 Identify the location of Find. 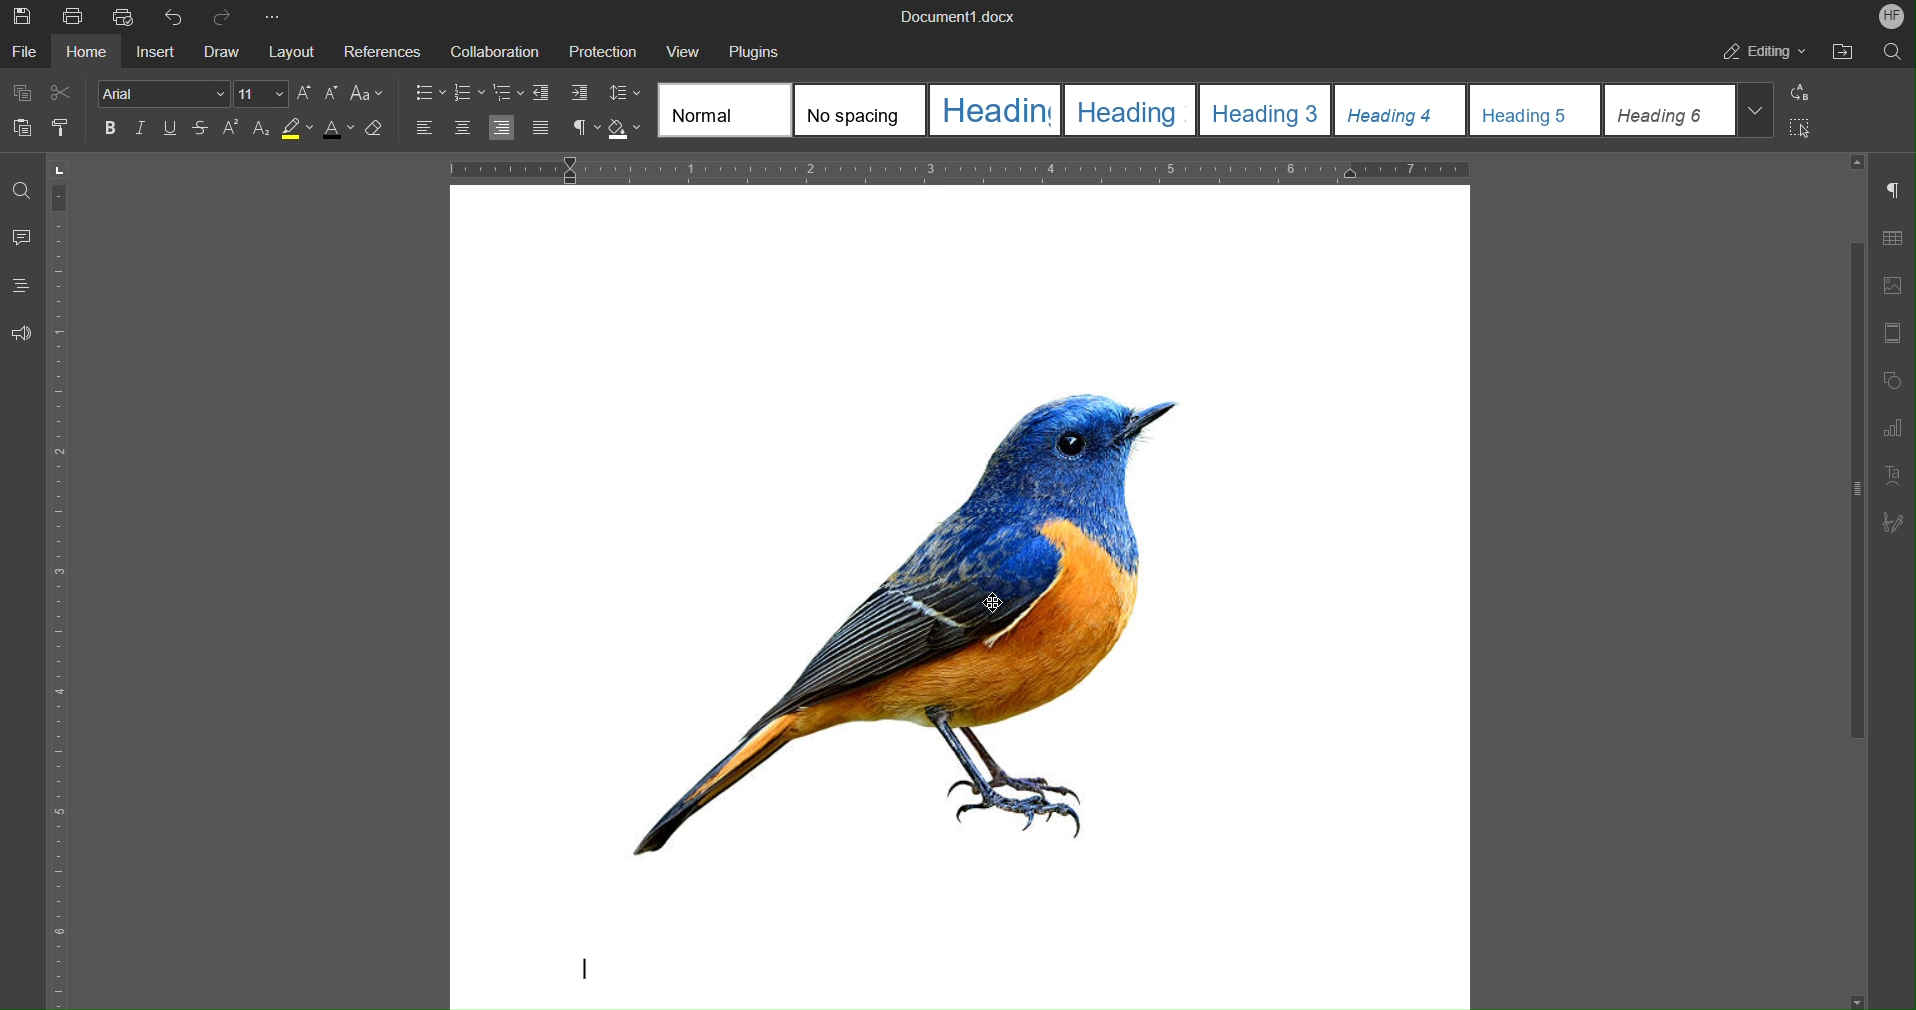
(1890, 52).